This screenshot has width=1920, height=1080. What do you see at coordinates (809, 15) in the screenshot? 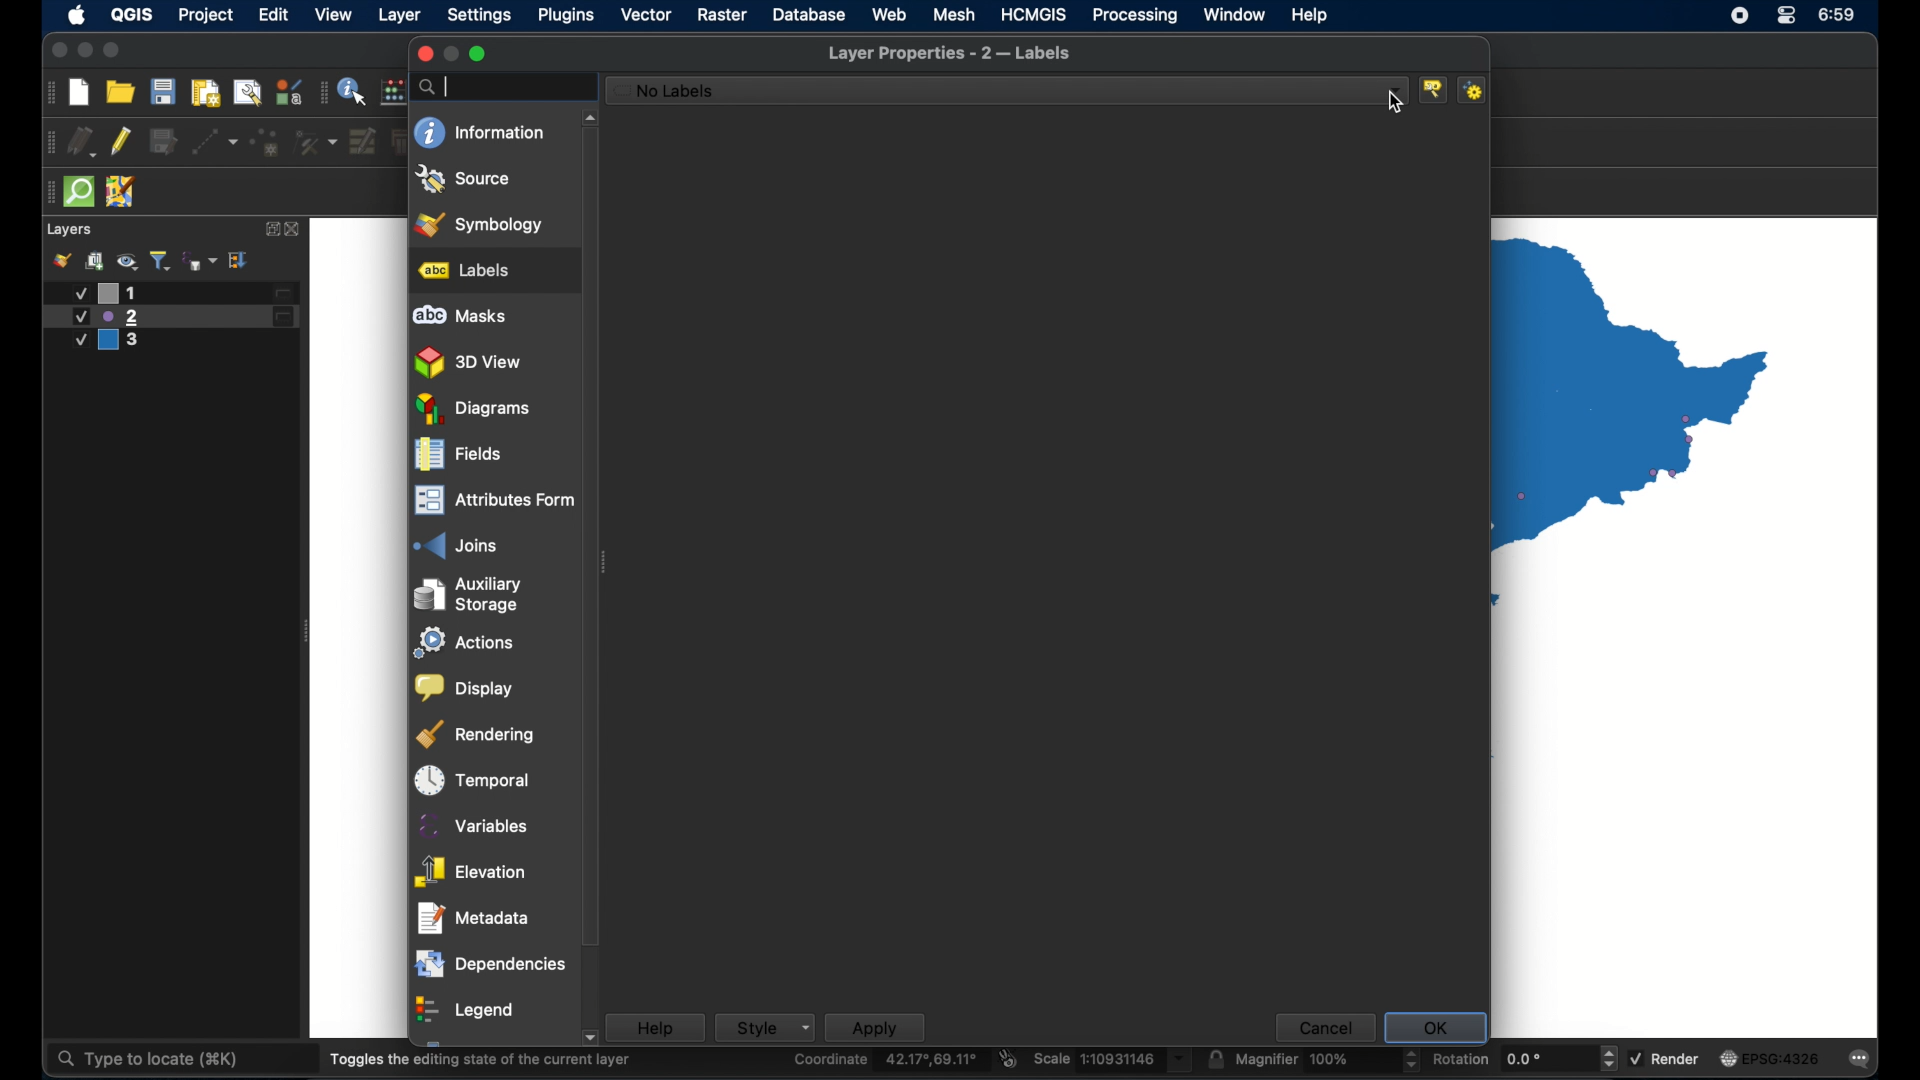
I see `database` at bounding box center [809, 15].